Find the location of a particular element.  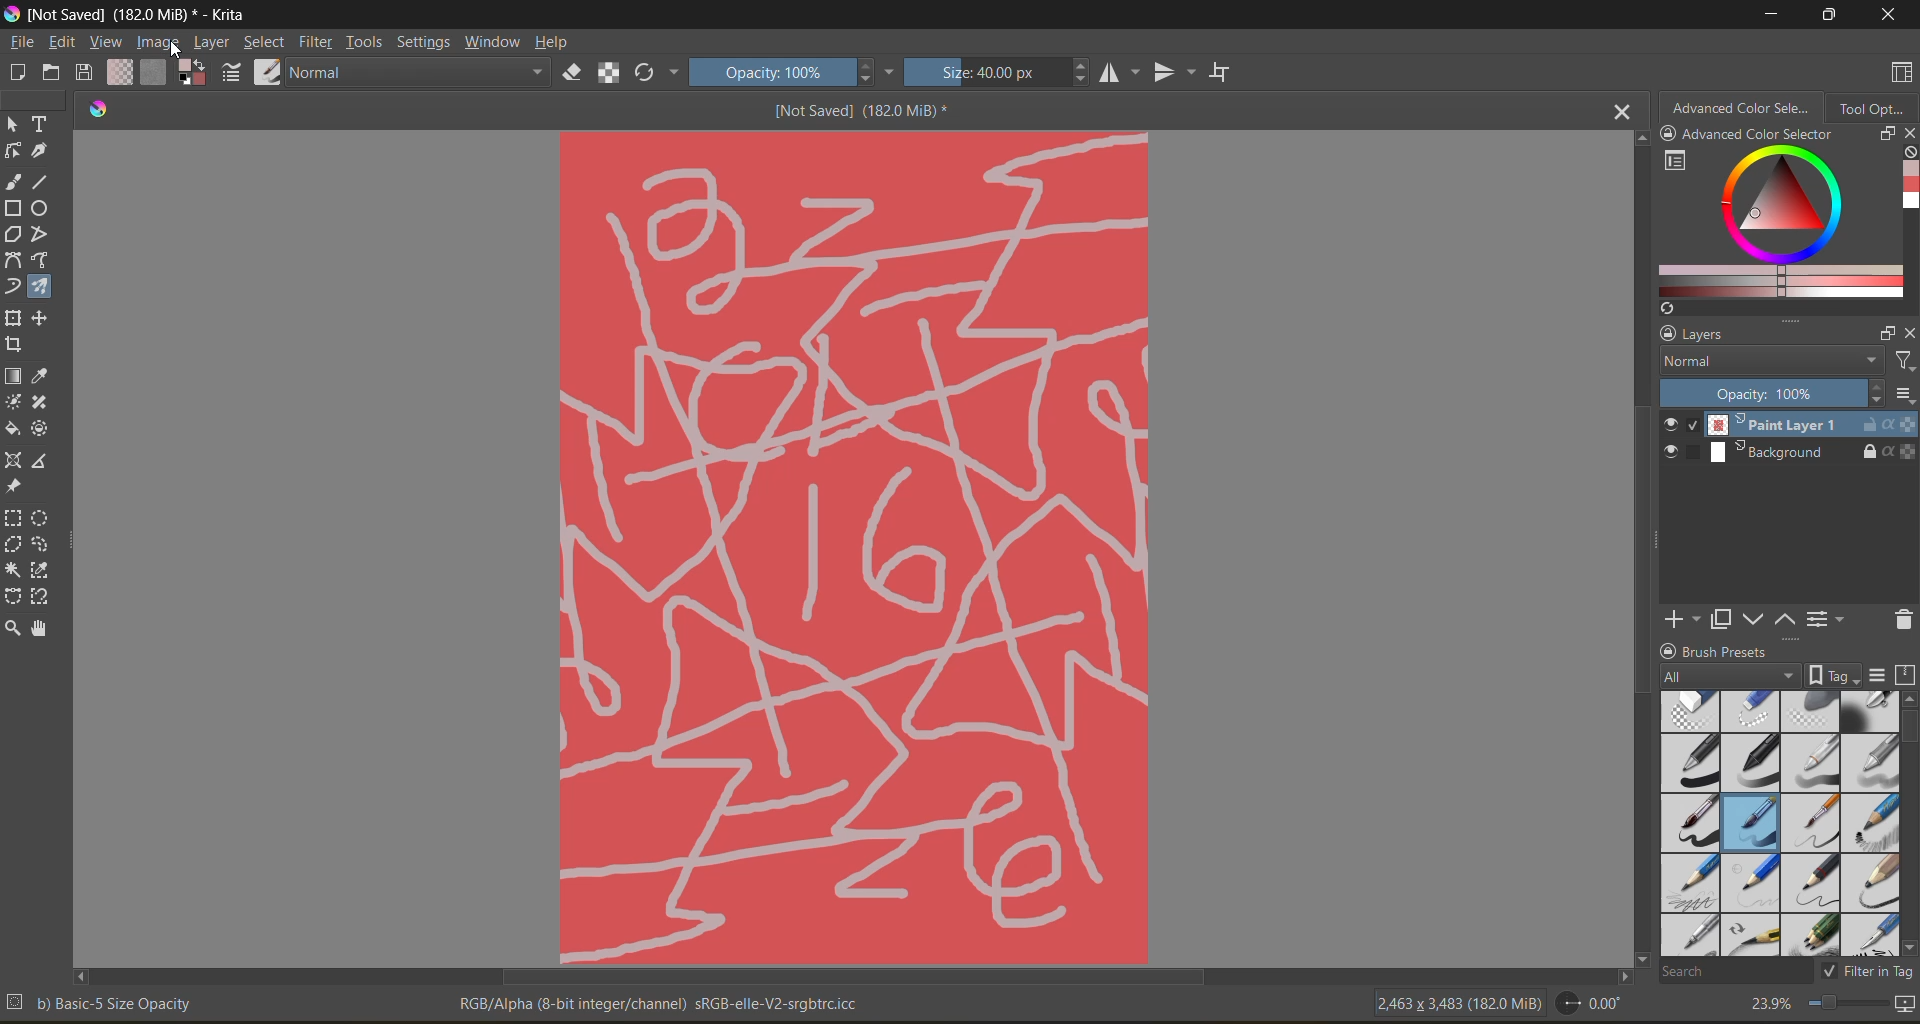

flip horizontally is located at coordinates (1123, 74).